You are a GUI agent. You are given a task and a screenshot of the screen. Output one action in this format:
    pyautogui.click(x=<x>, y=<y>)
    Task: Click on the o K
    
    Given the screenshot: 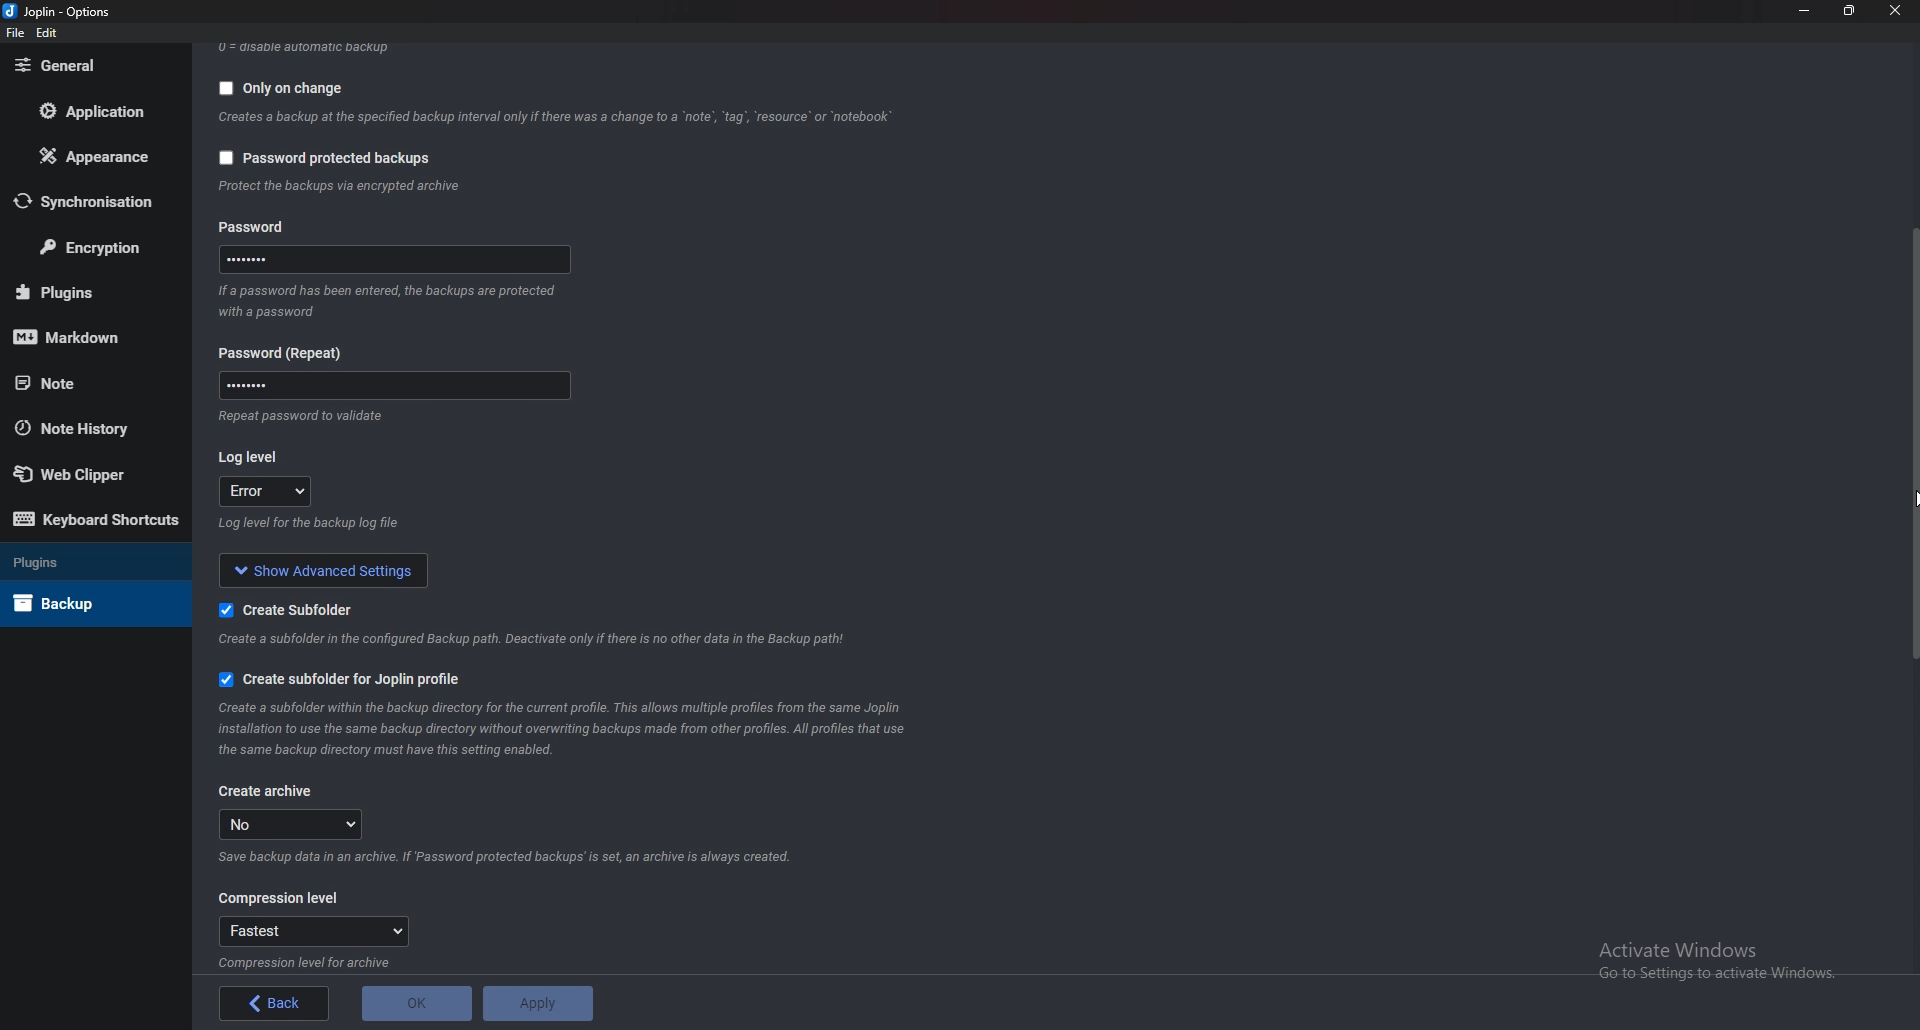 What is the action you would take?
    pyautogui.click(x=419, y=1003)
    